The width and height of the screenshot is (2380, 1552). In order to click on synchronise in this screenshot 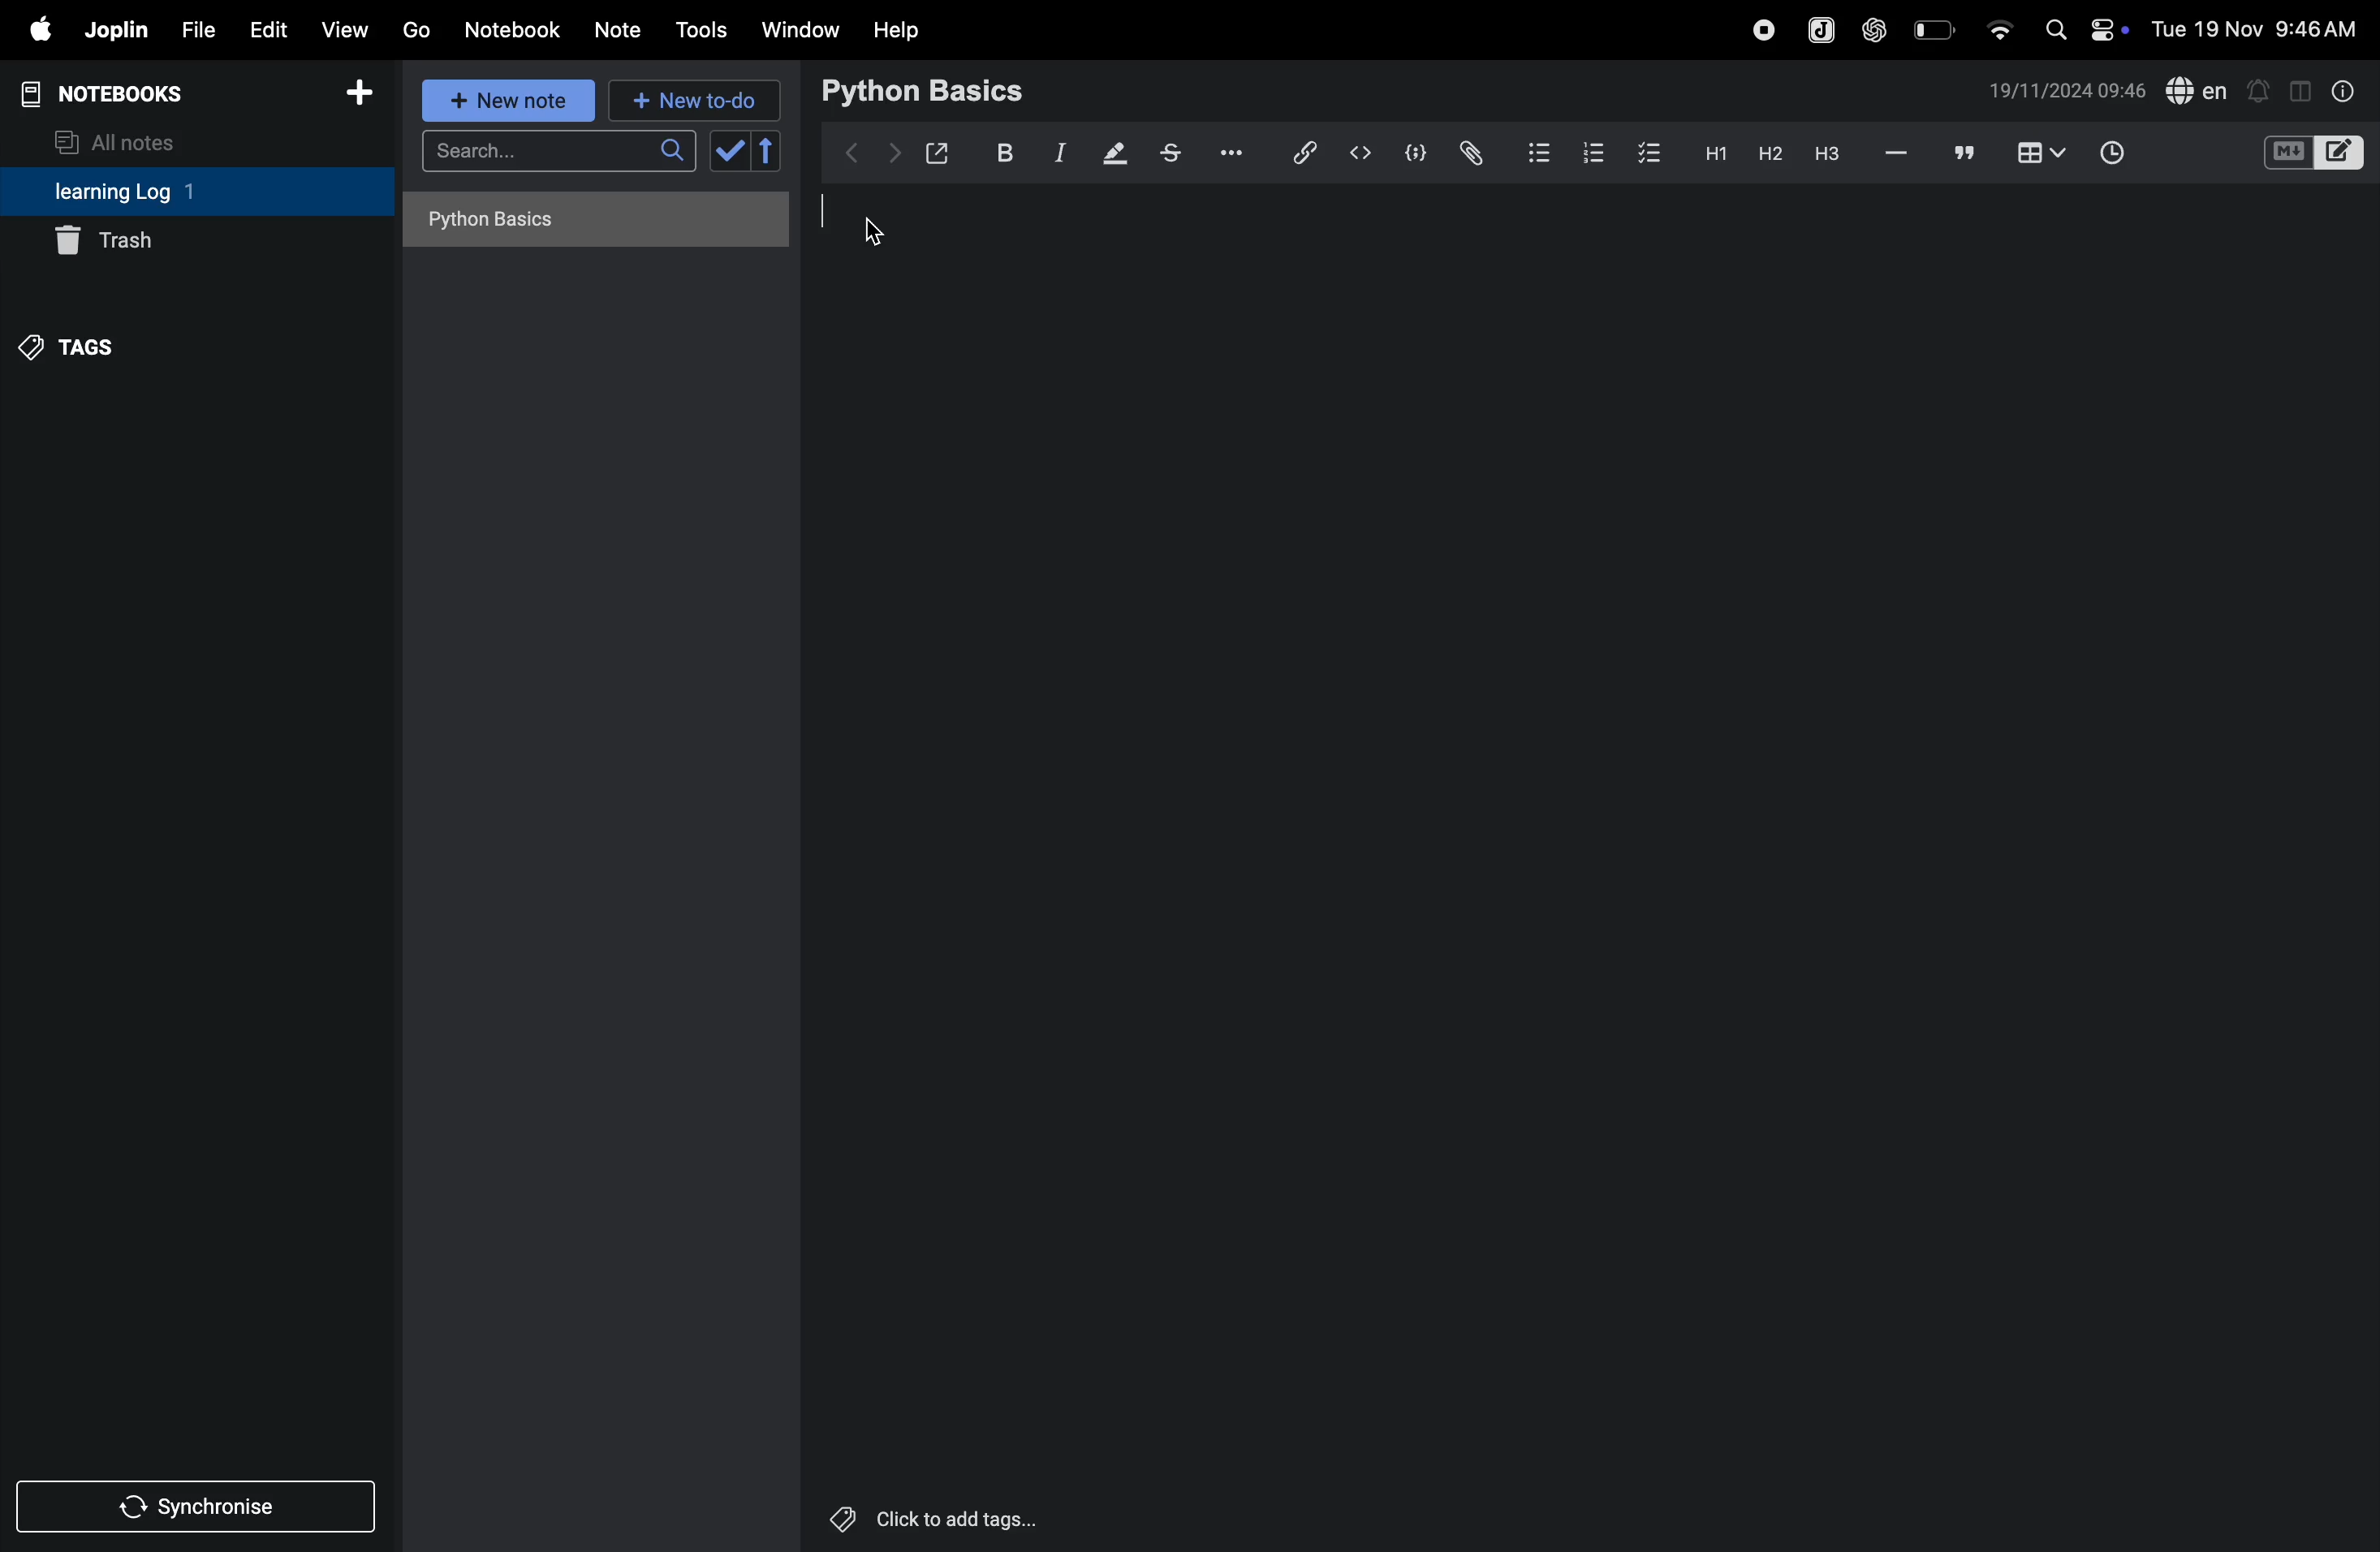, I will do `click(200, 1508)`.